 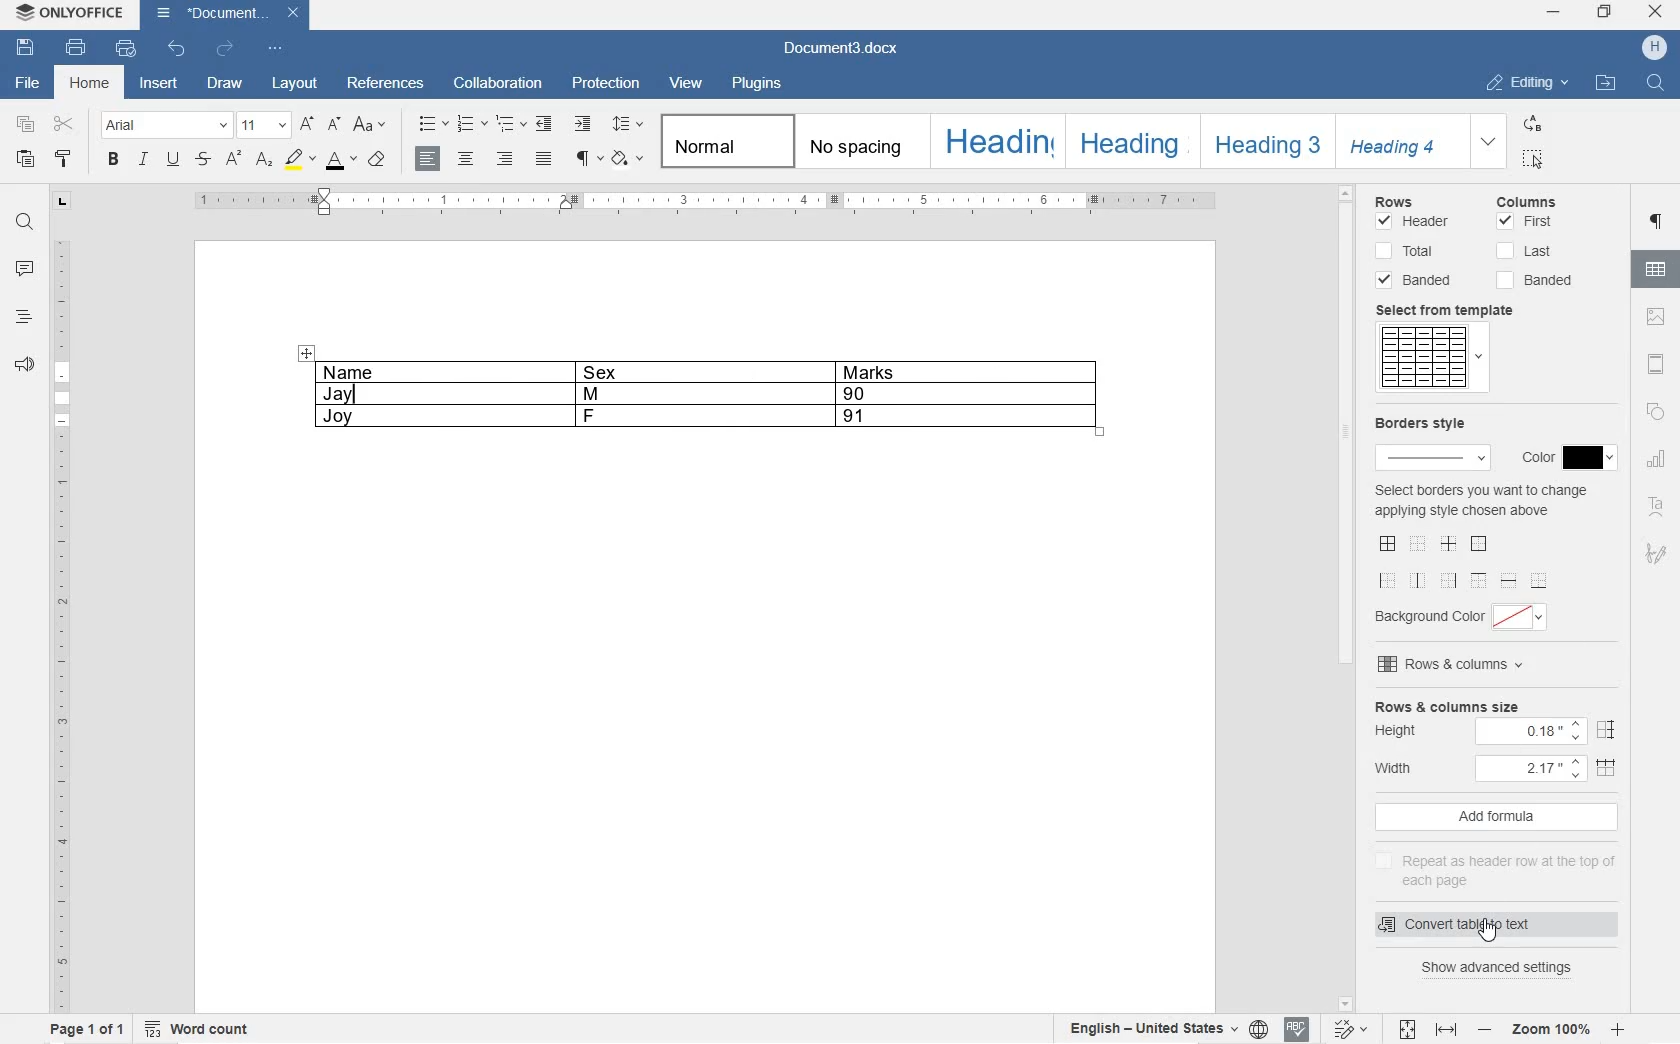 I want to click on SAVE, so click(x=26, y=48).